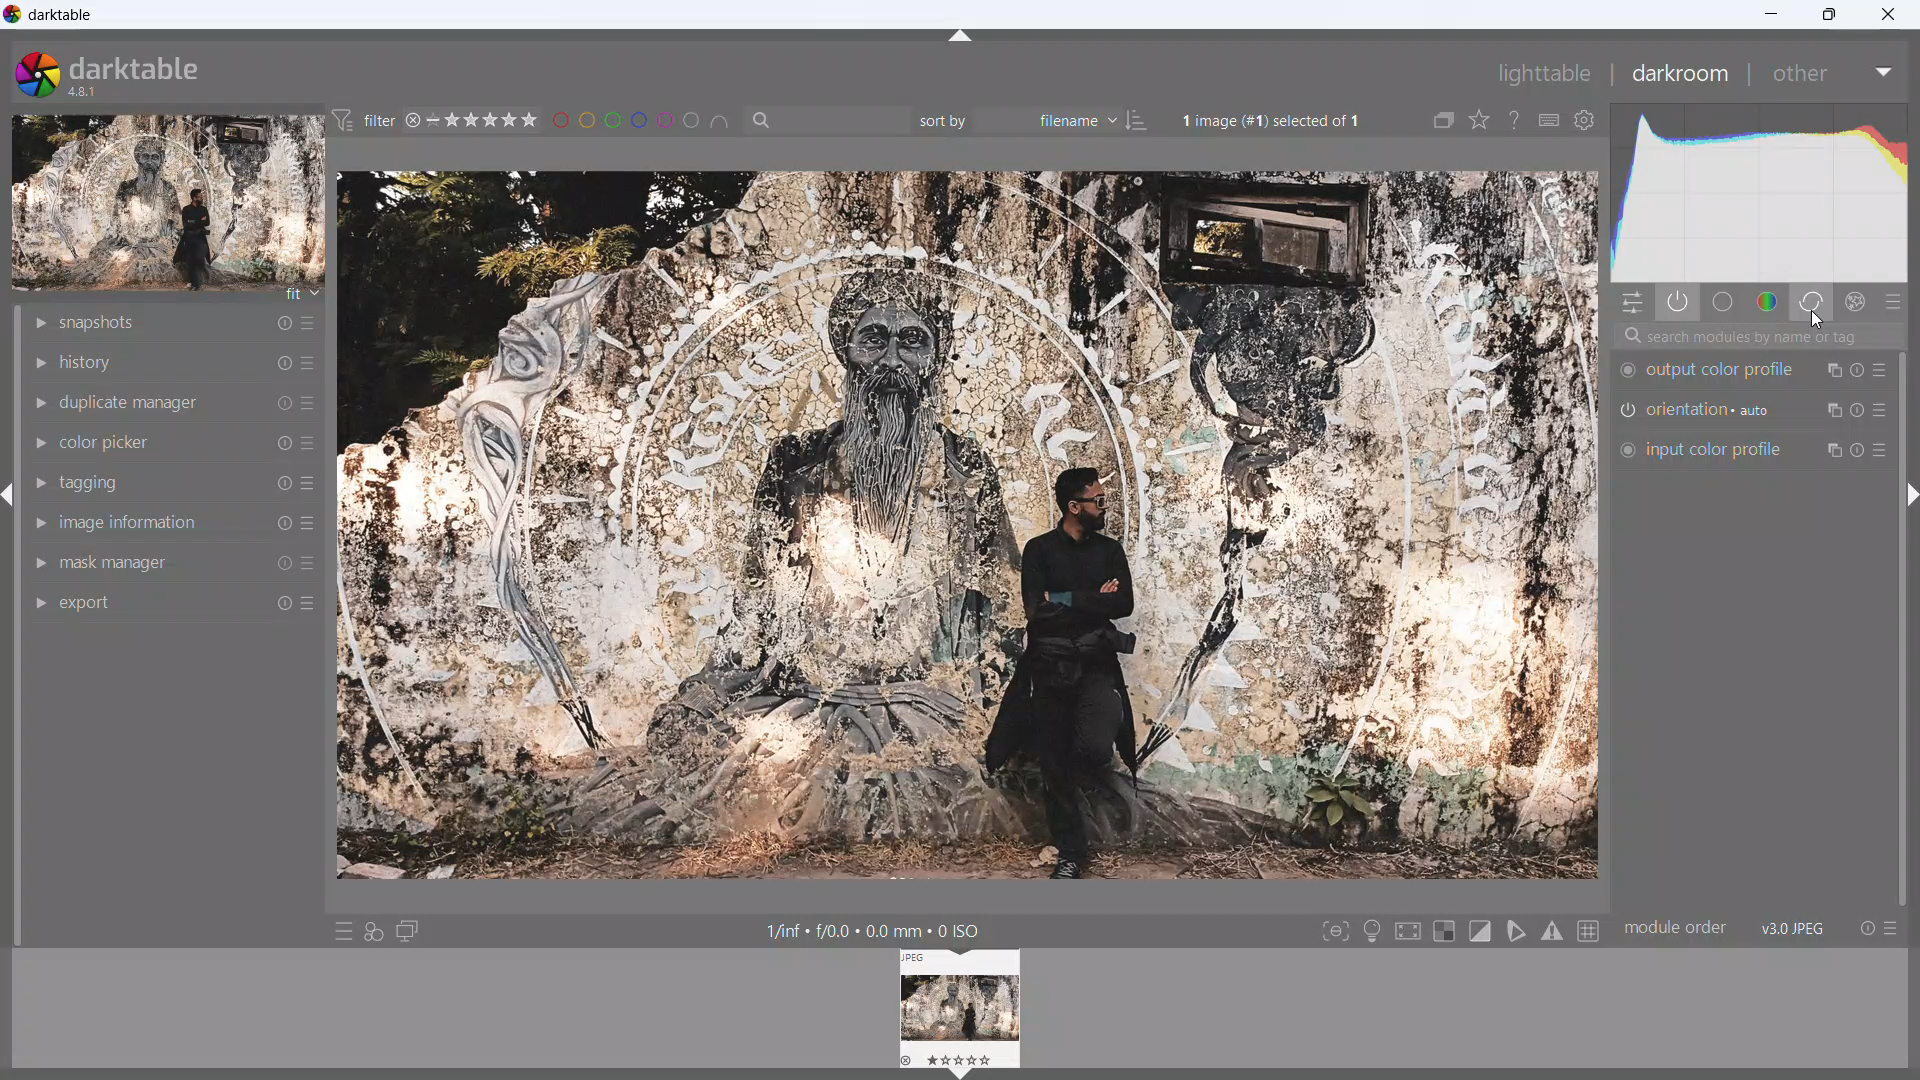 This screenshot has width=1920, height=1080. Describe the element at coordinates (114, 563) in the screenshot. I see `mask manager` at that location.